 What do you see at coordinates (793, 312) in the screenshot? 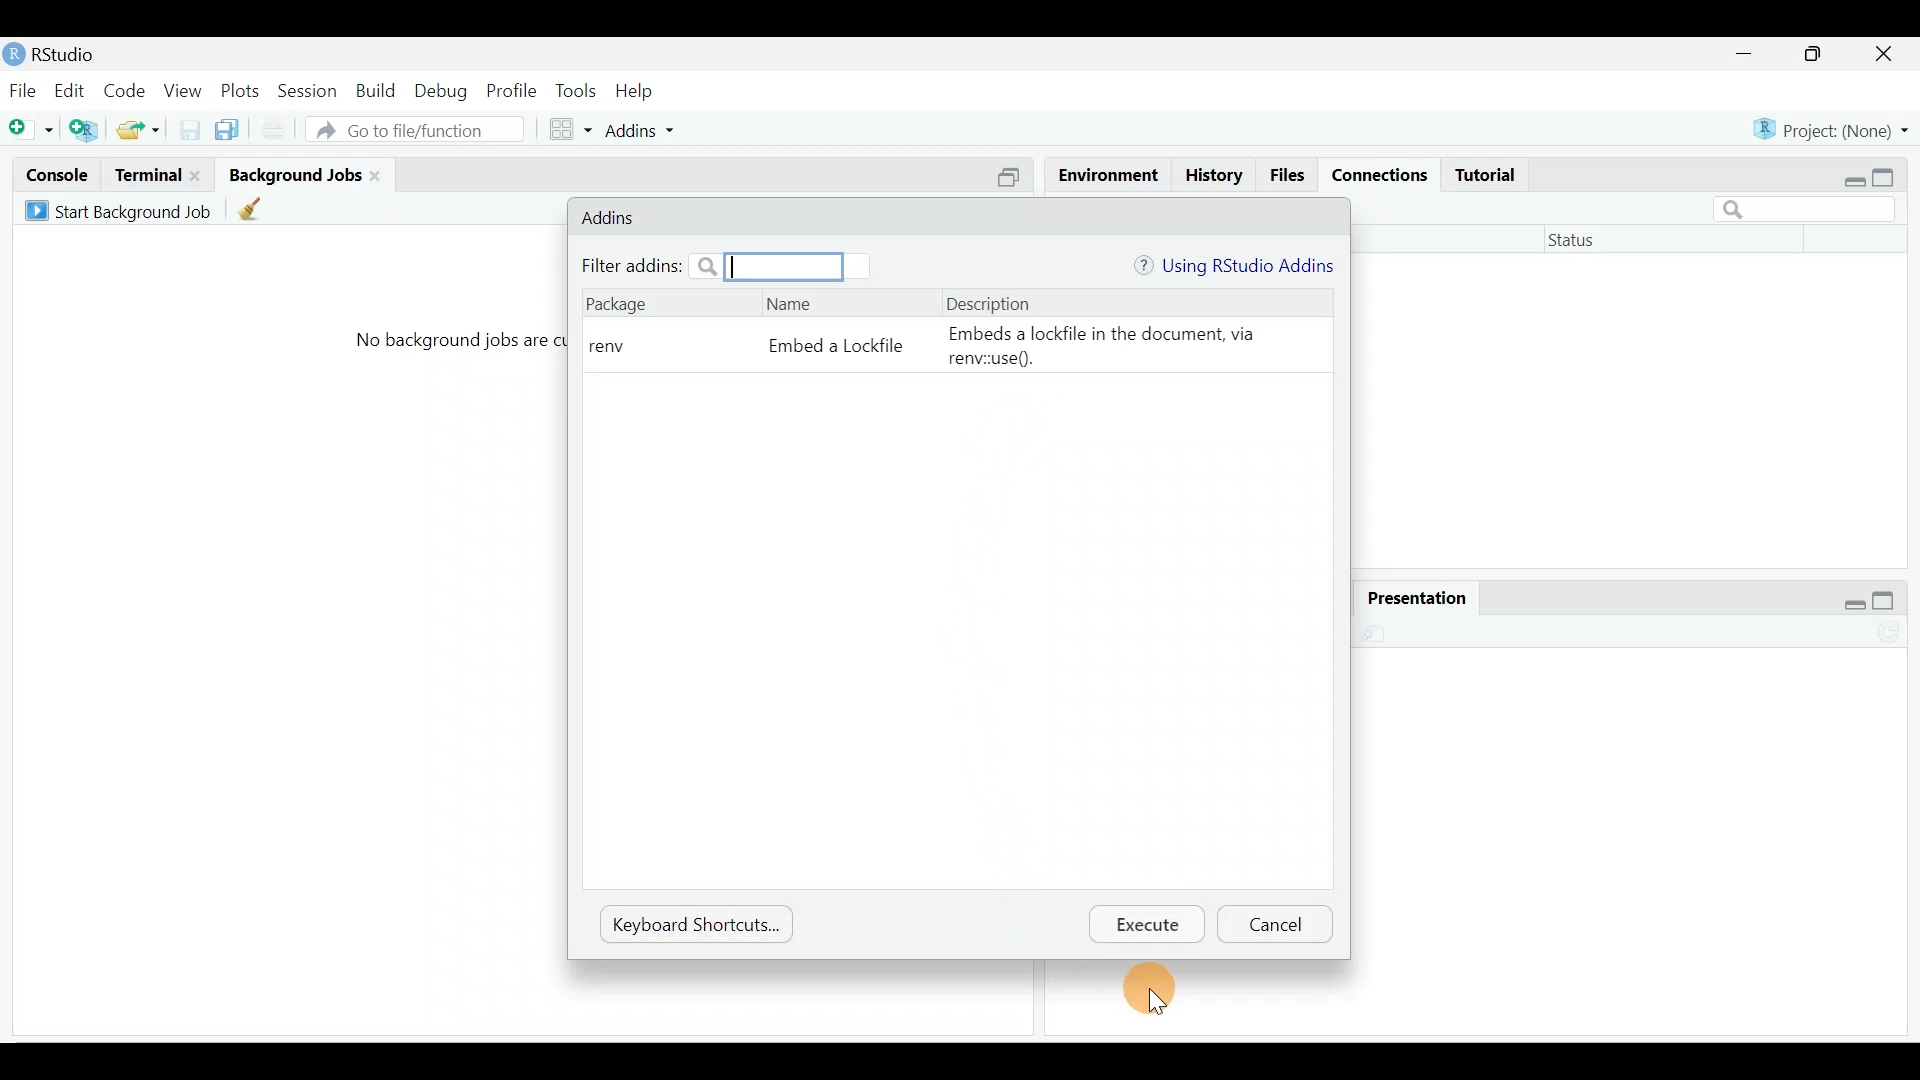
I see `Name` at bounding box center [793, 312].